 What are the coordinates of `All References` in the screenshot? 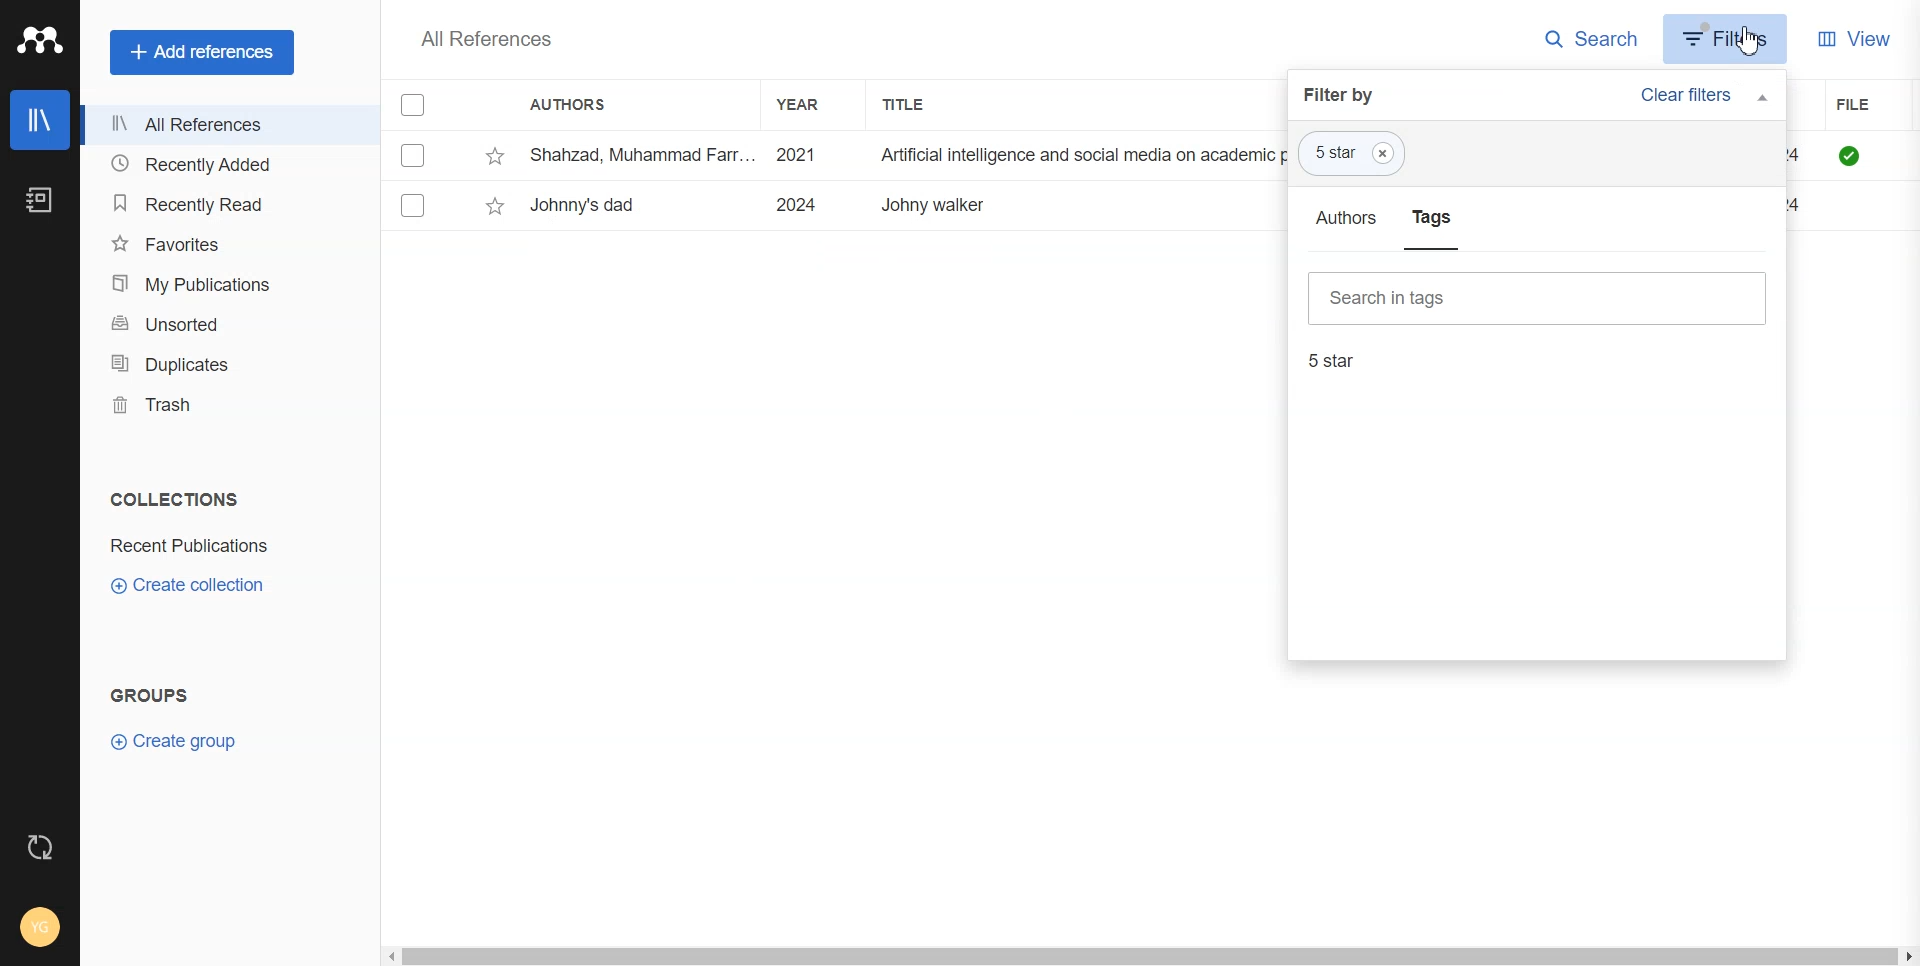 It's located at (223, 125).